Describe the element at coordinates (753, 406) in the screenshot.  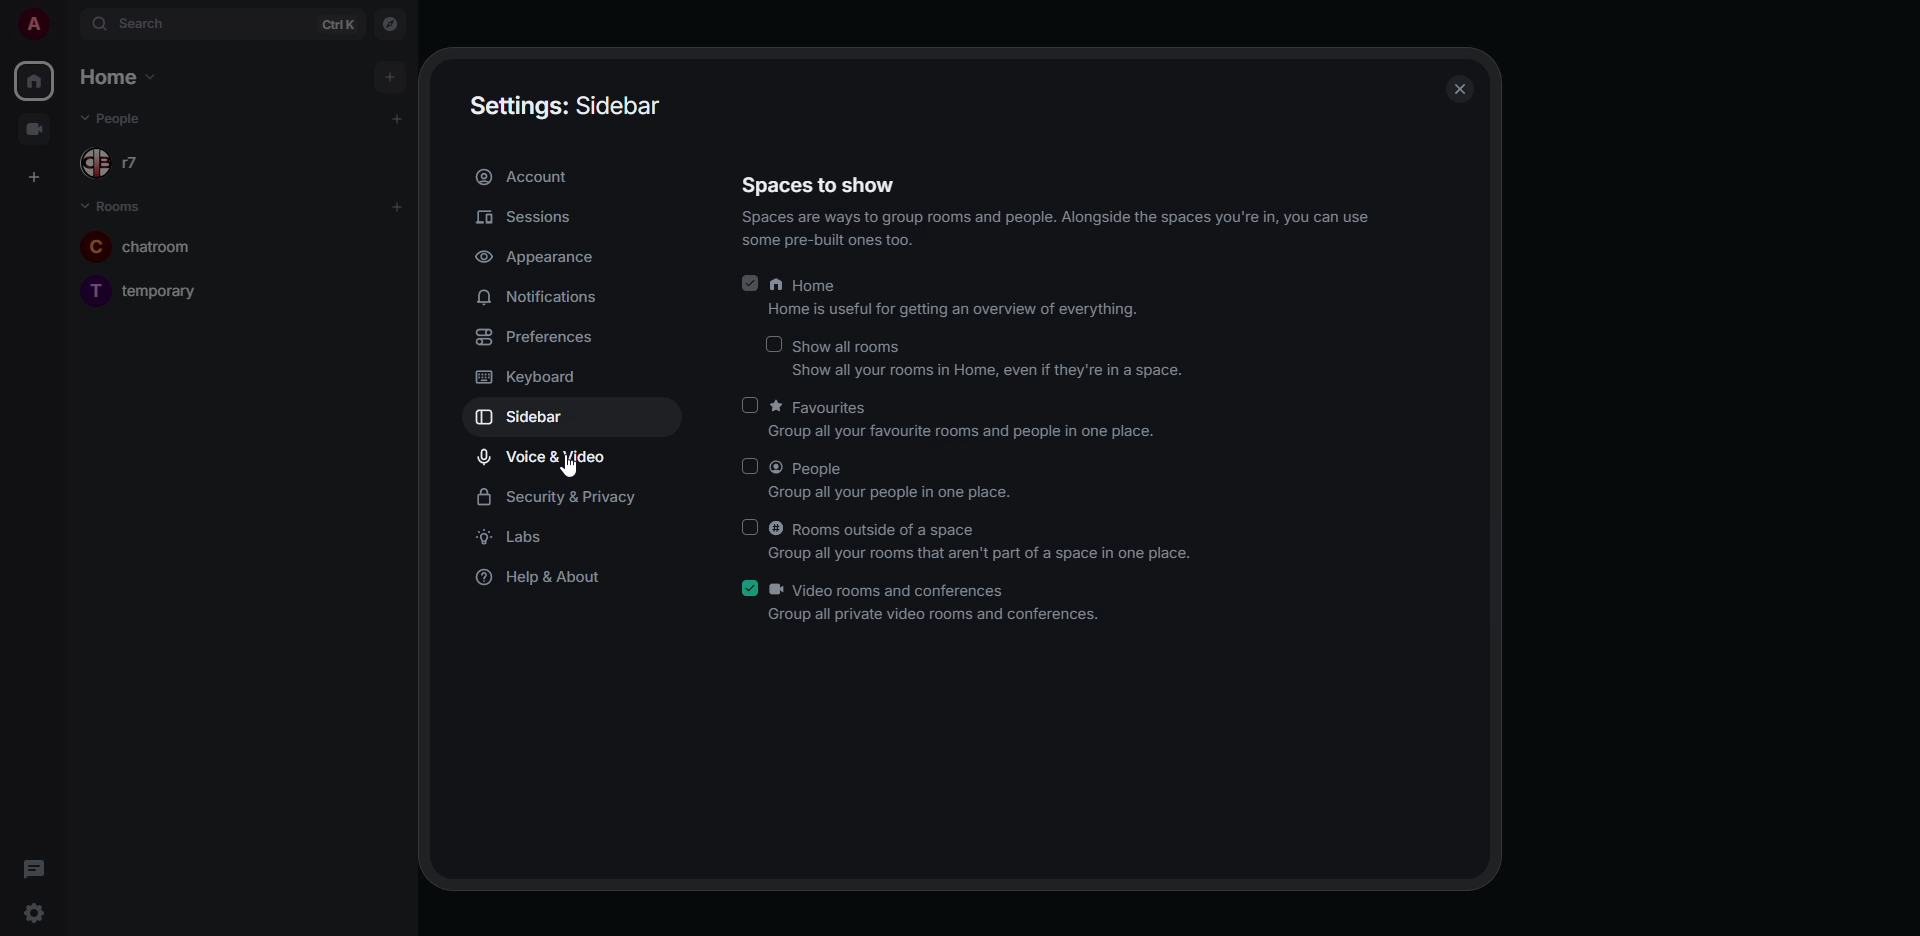
I see `click to enable` at that location.